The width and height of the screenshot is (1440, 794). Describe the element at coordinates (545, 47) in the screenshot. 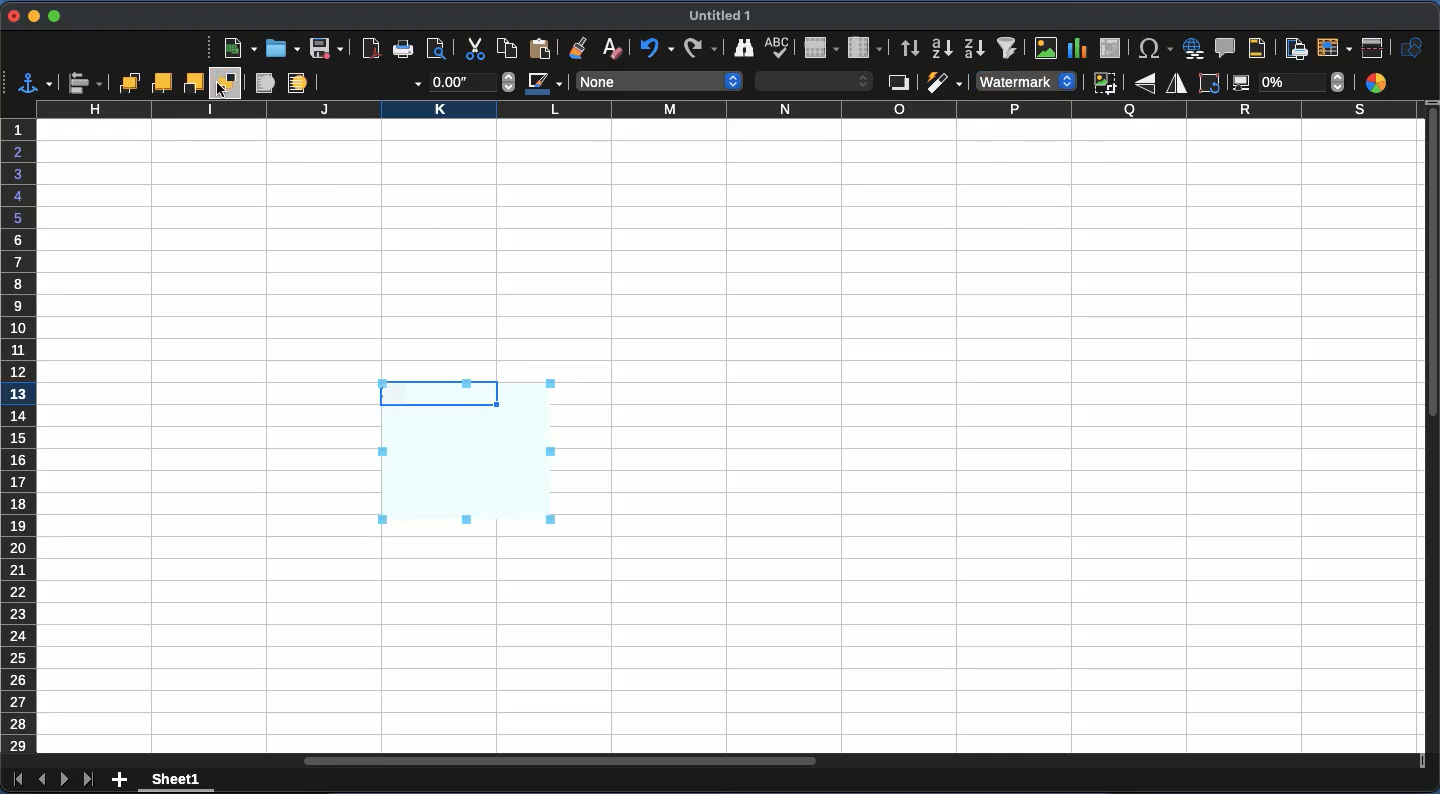

I see `paste` at that location.